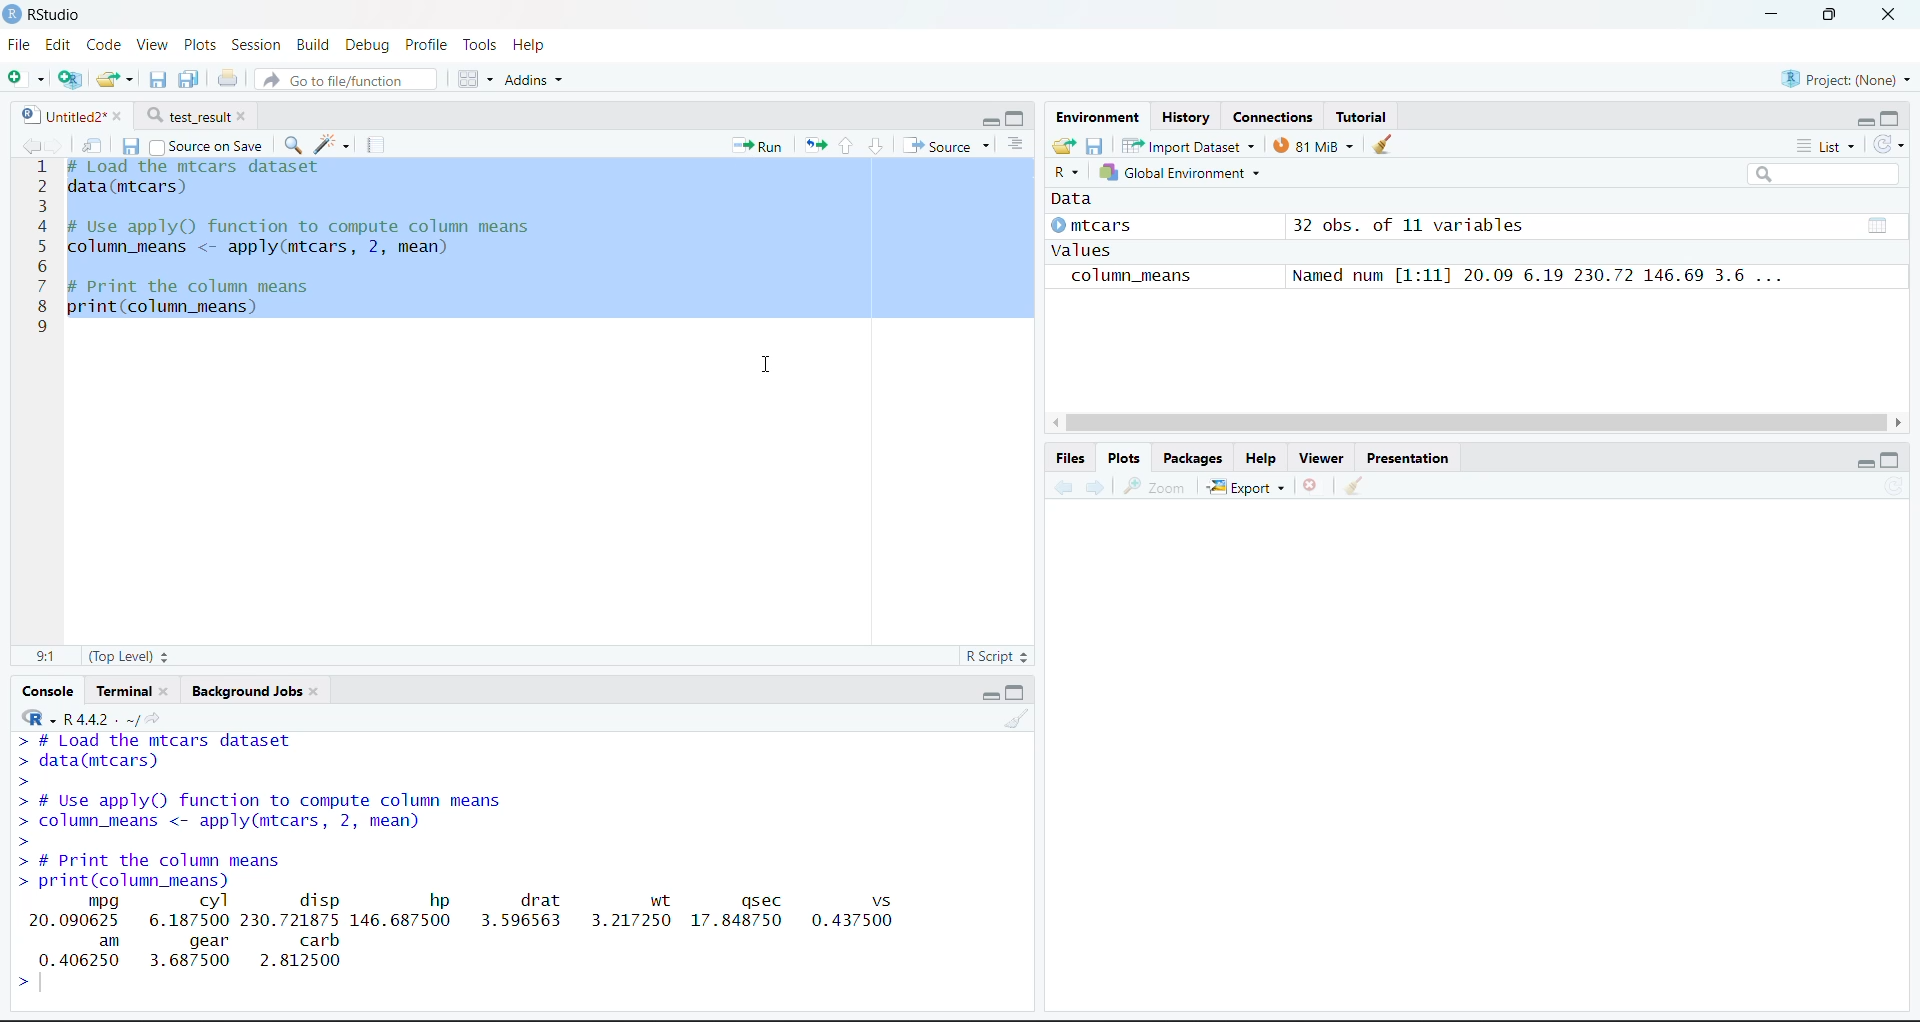  What do you see at coordinates (1193, 455) in the screenshot?
I see `Packages` at bounding box center [1193, 455].